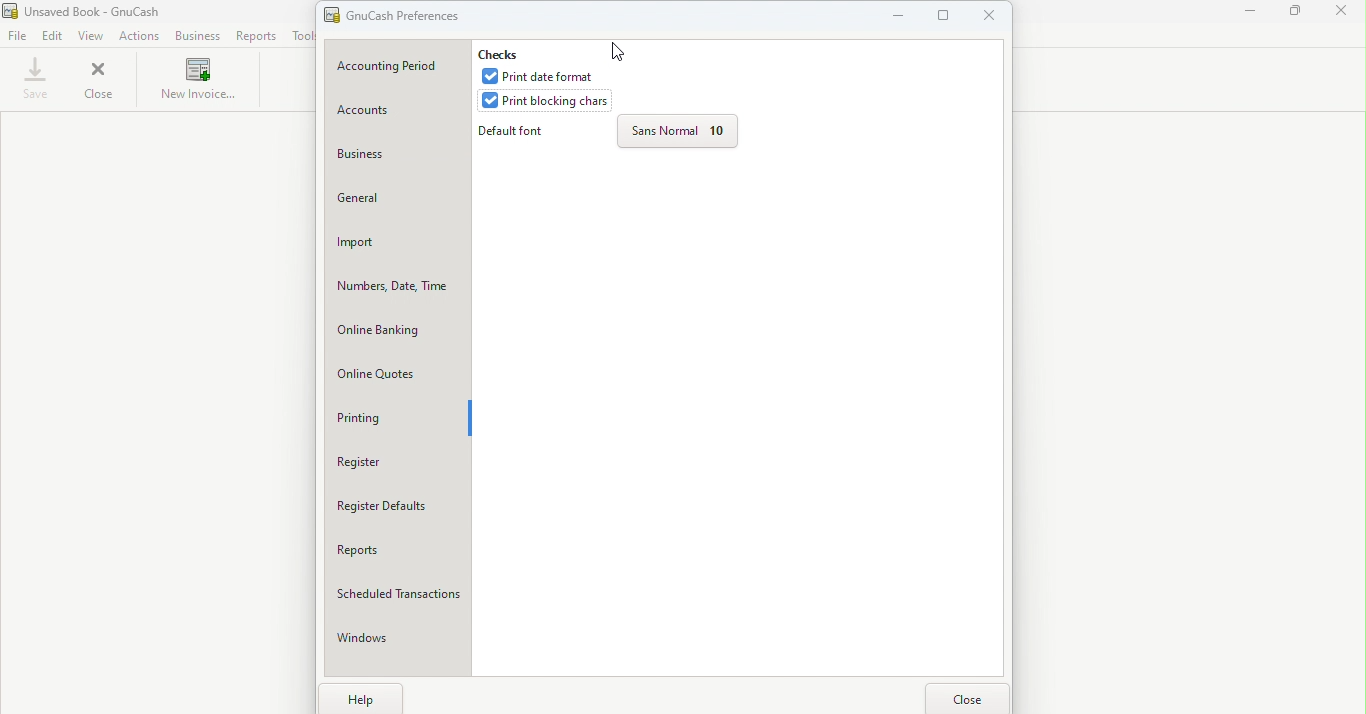  I want to click on Tools, so click(301, 36).